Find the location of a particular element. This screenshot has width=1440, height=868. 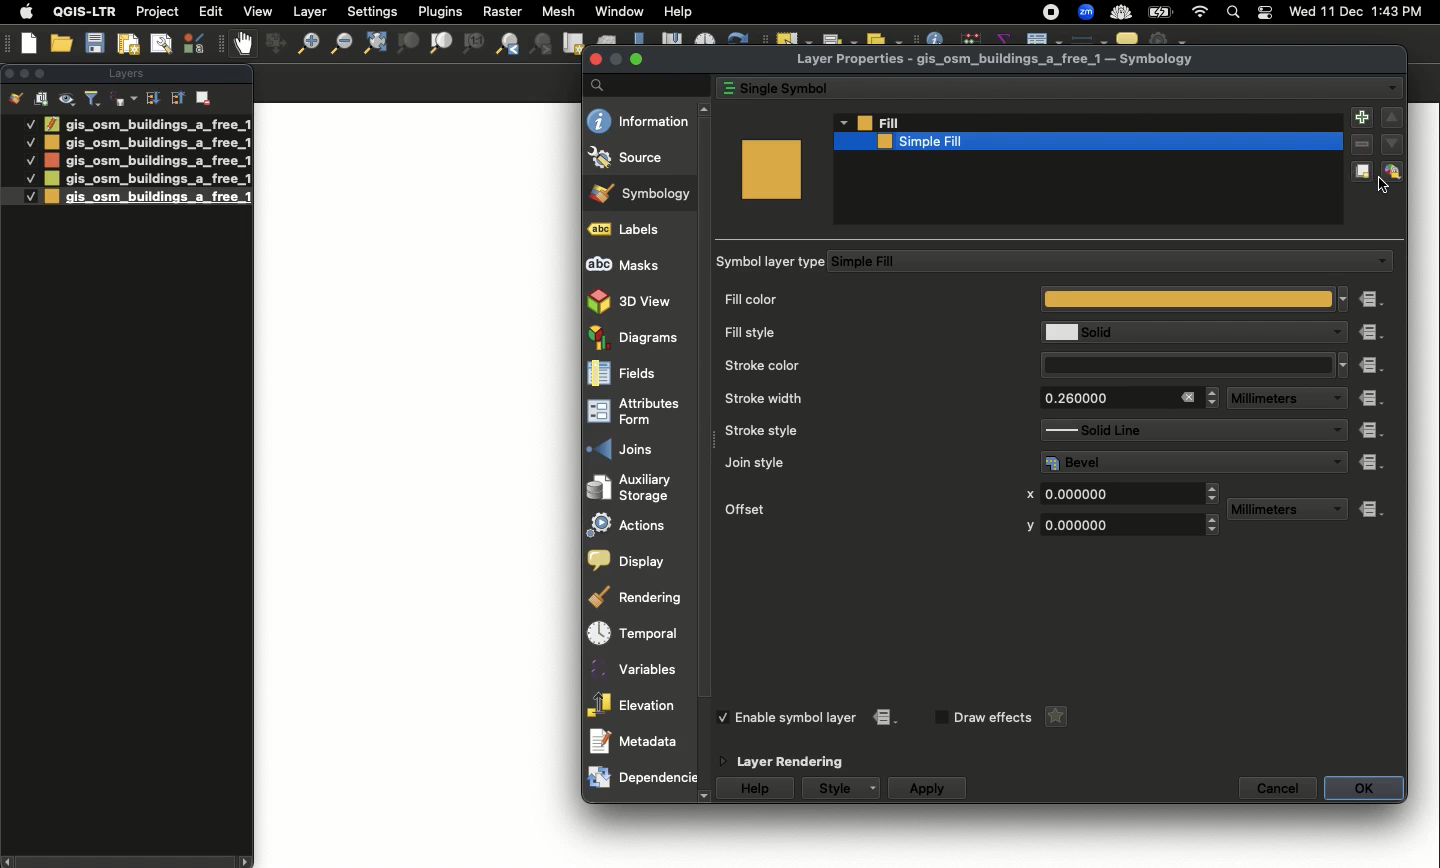

Apple is located at coordinates (23, 12).